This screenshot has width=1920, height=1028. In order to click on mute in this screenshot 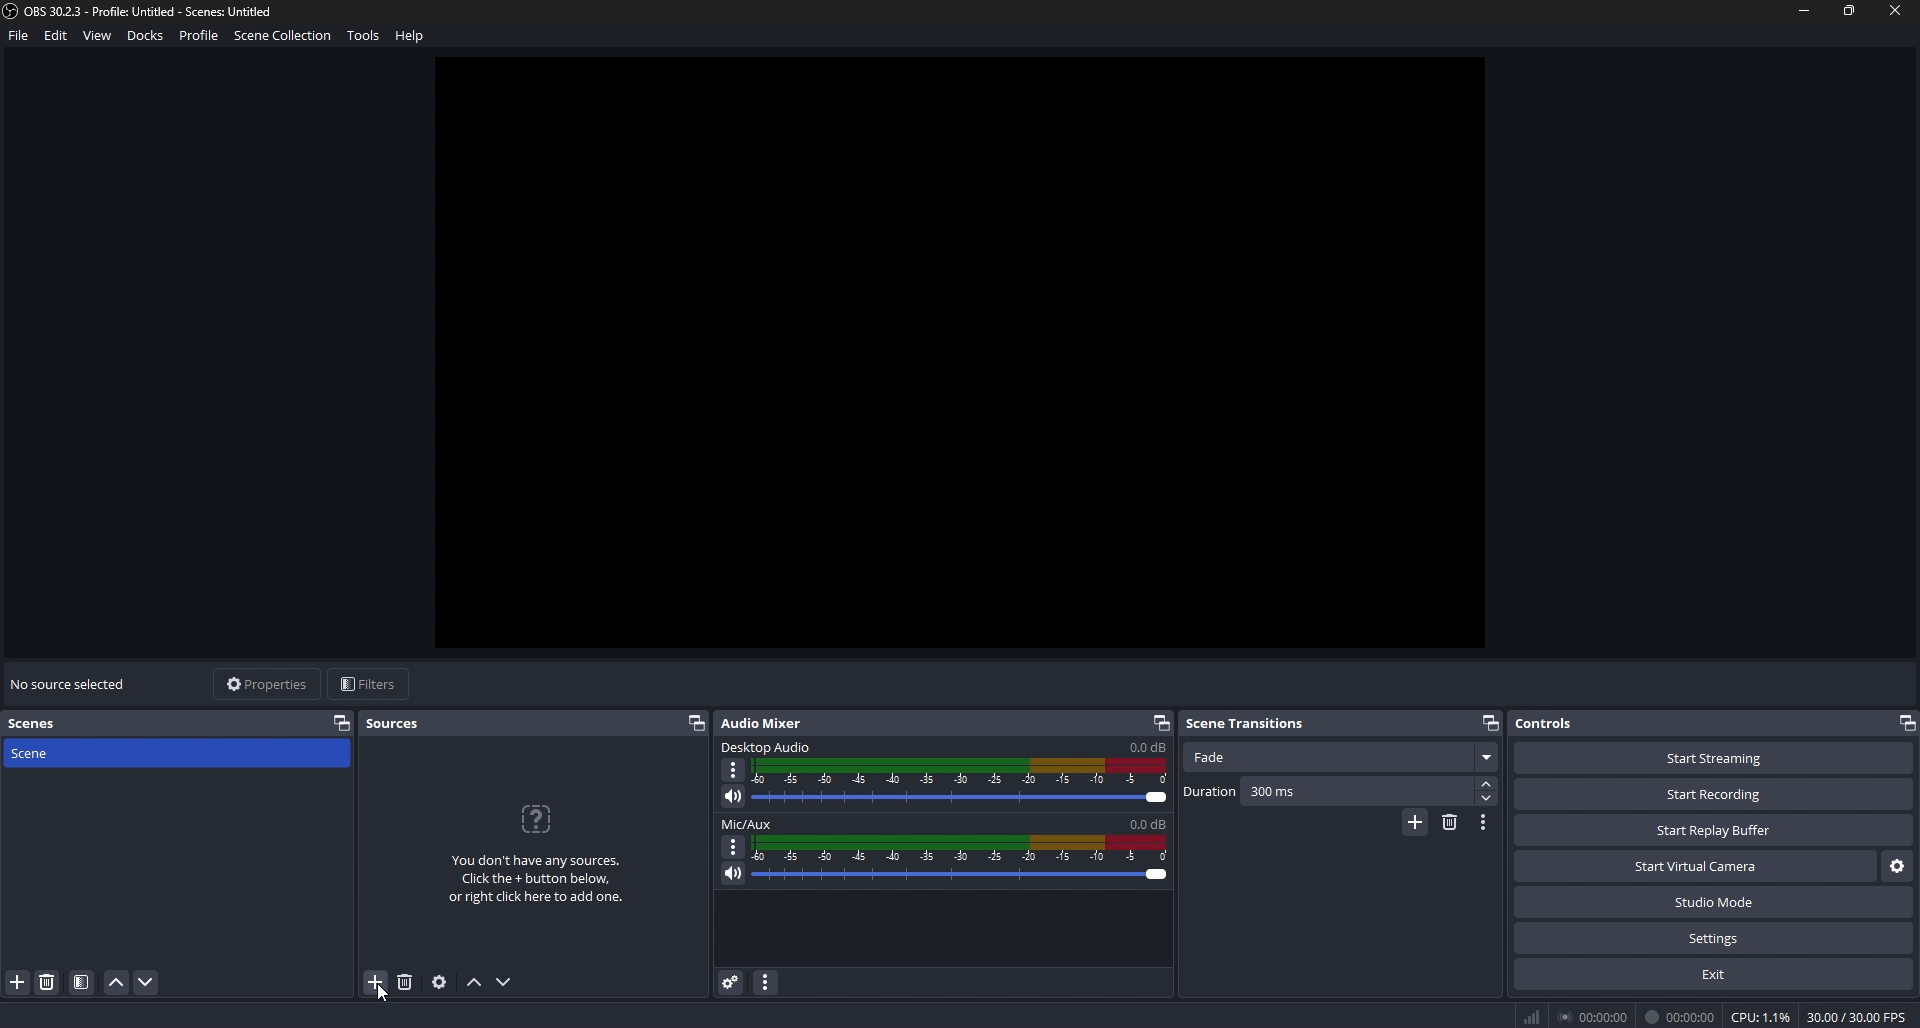, I will do `click(733, 873)`.